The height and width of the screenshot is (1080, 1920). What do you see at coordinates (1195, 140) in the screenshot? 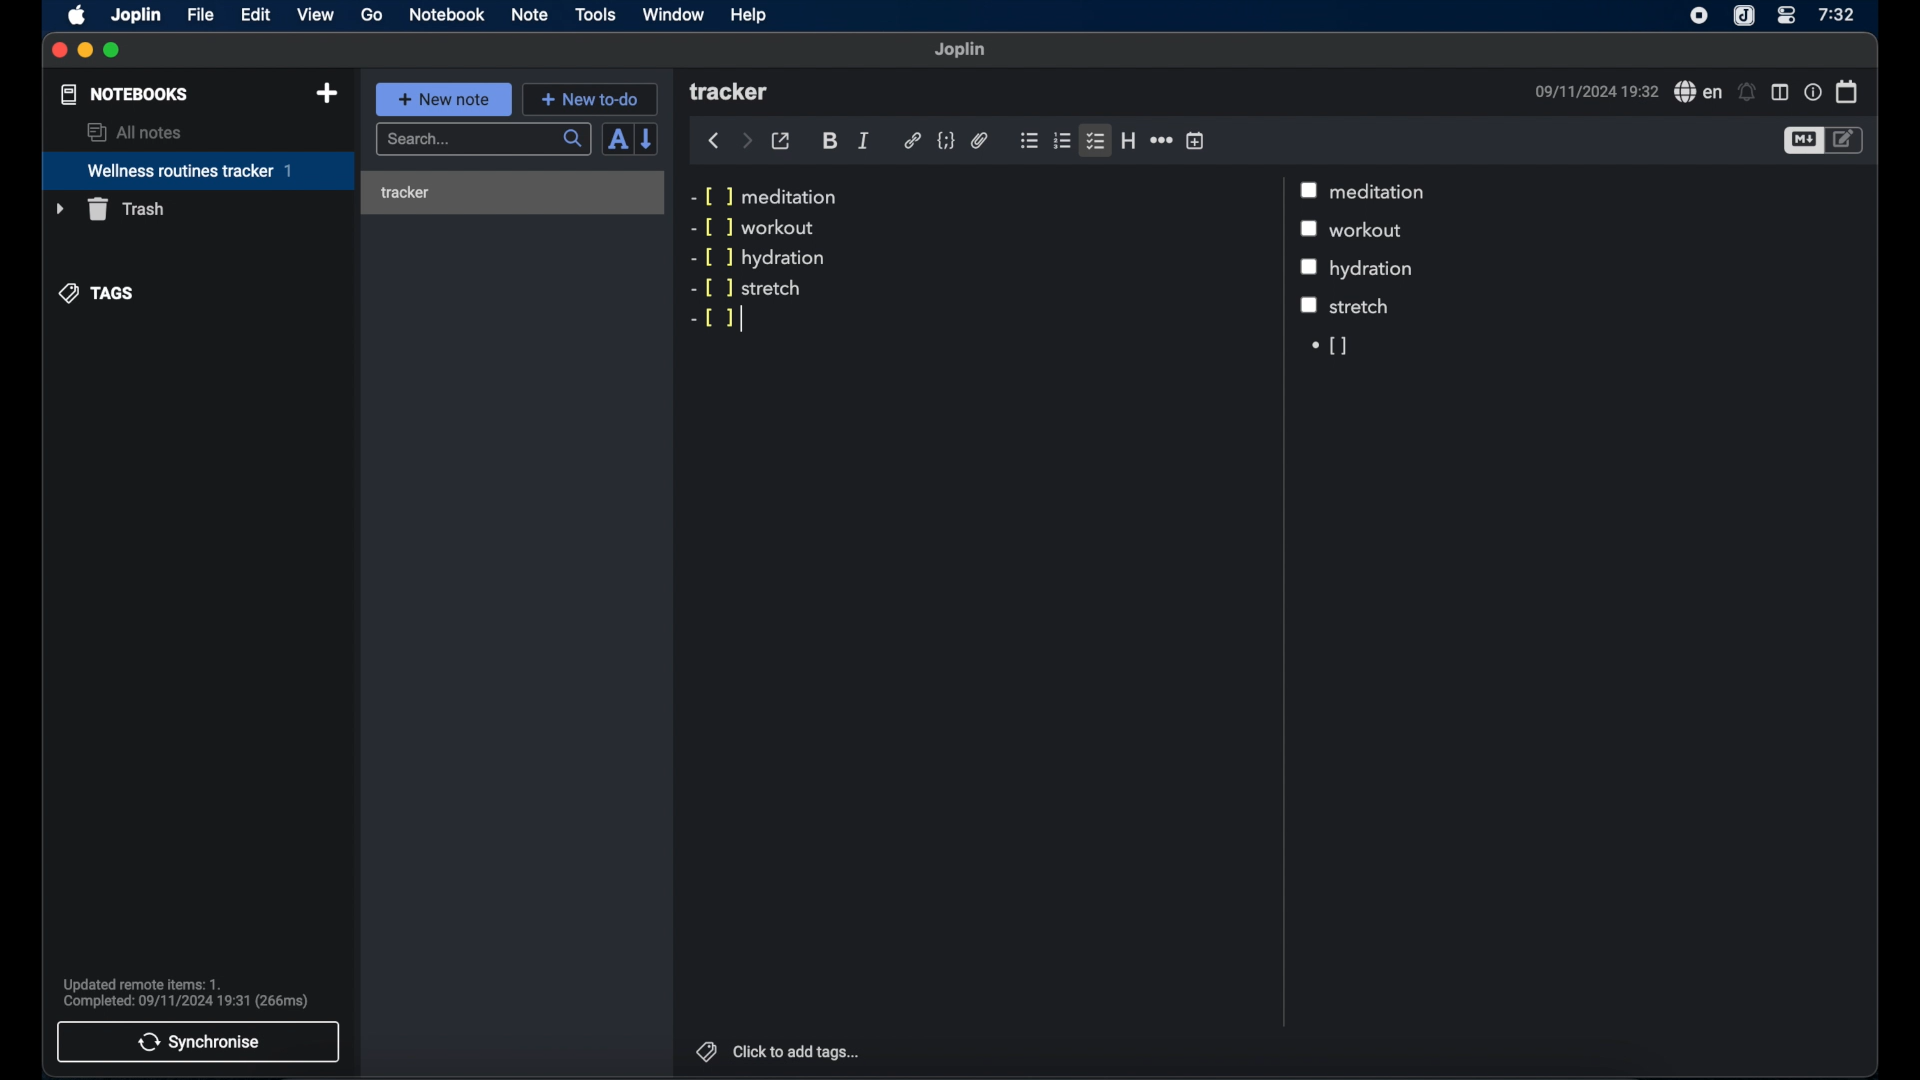
I see `insert time` at bounding box center [1195, 140].